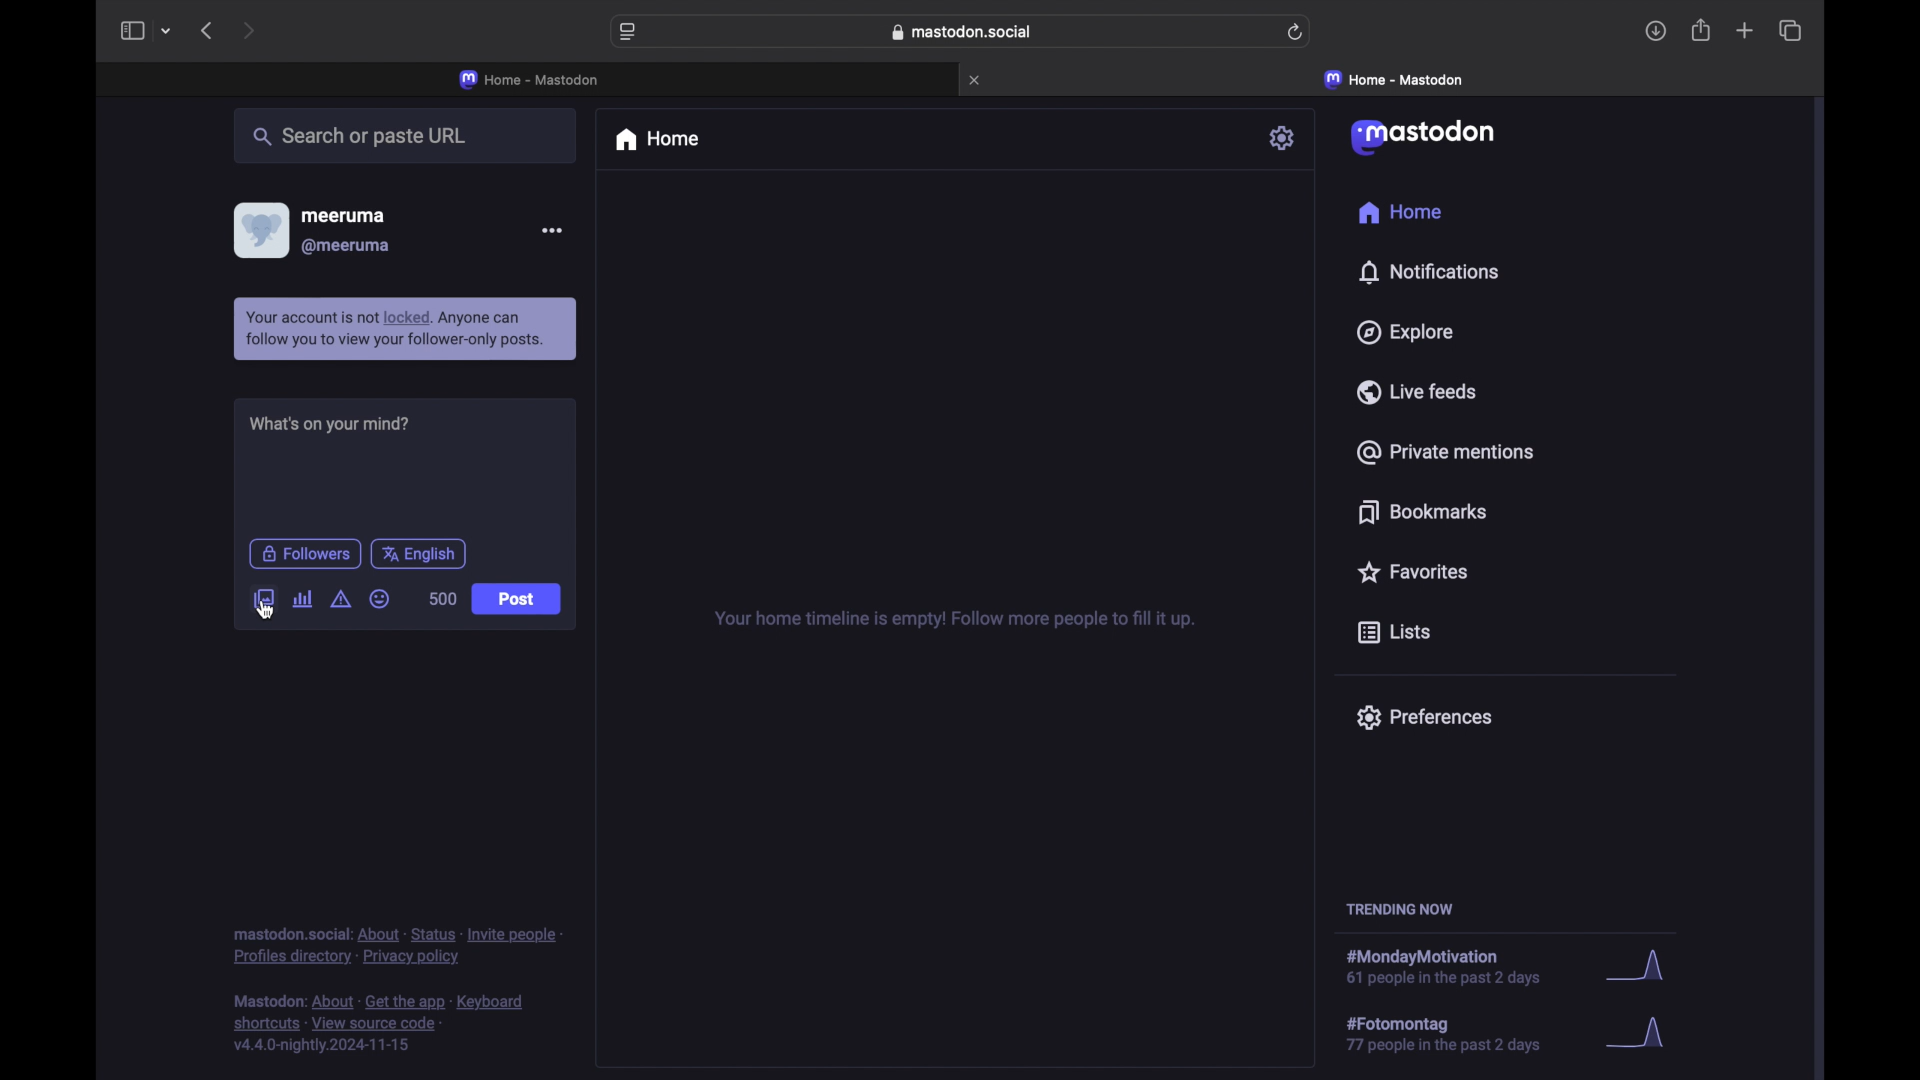 The height and width of the screenshot is (1080, 1920). I want to click on private  mentions, so click(1444, 452).